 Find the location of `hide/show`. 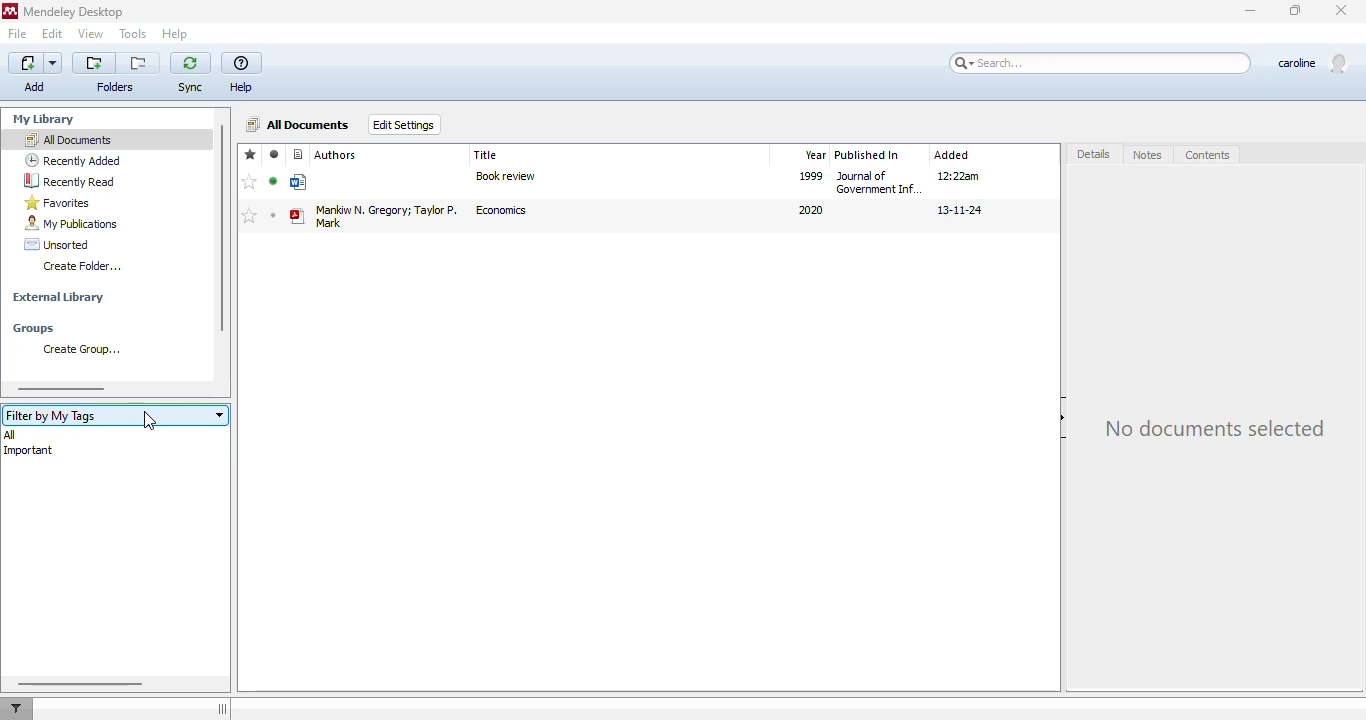

hide/show is located at coordinates (222, 709).